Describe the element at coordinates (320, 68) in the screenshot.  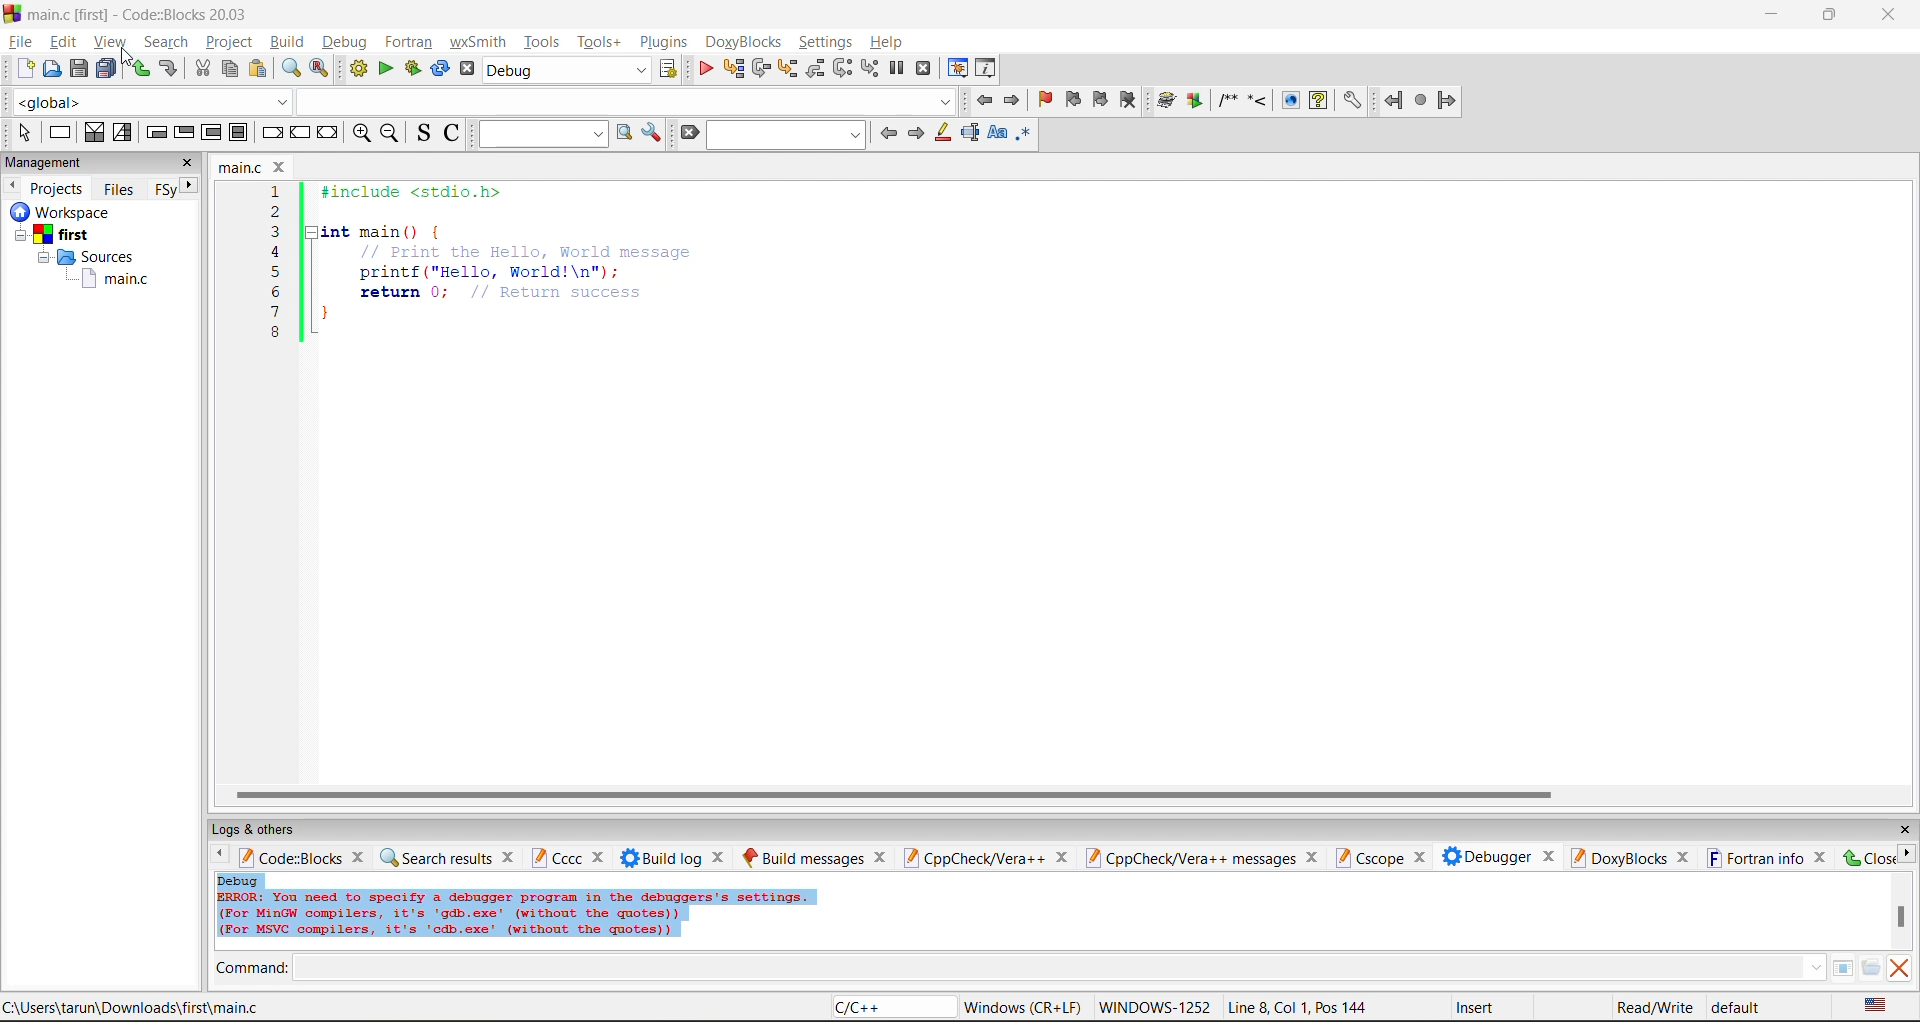
I see `replace` at that location.